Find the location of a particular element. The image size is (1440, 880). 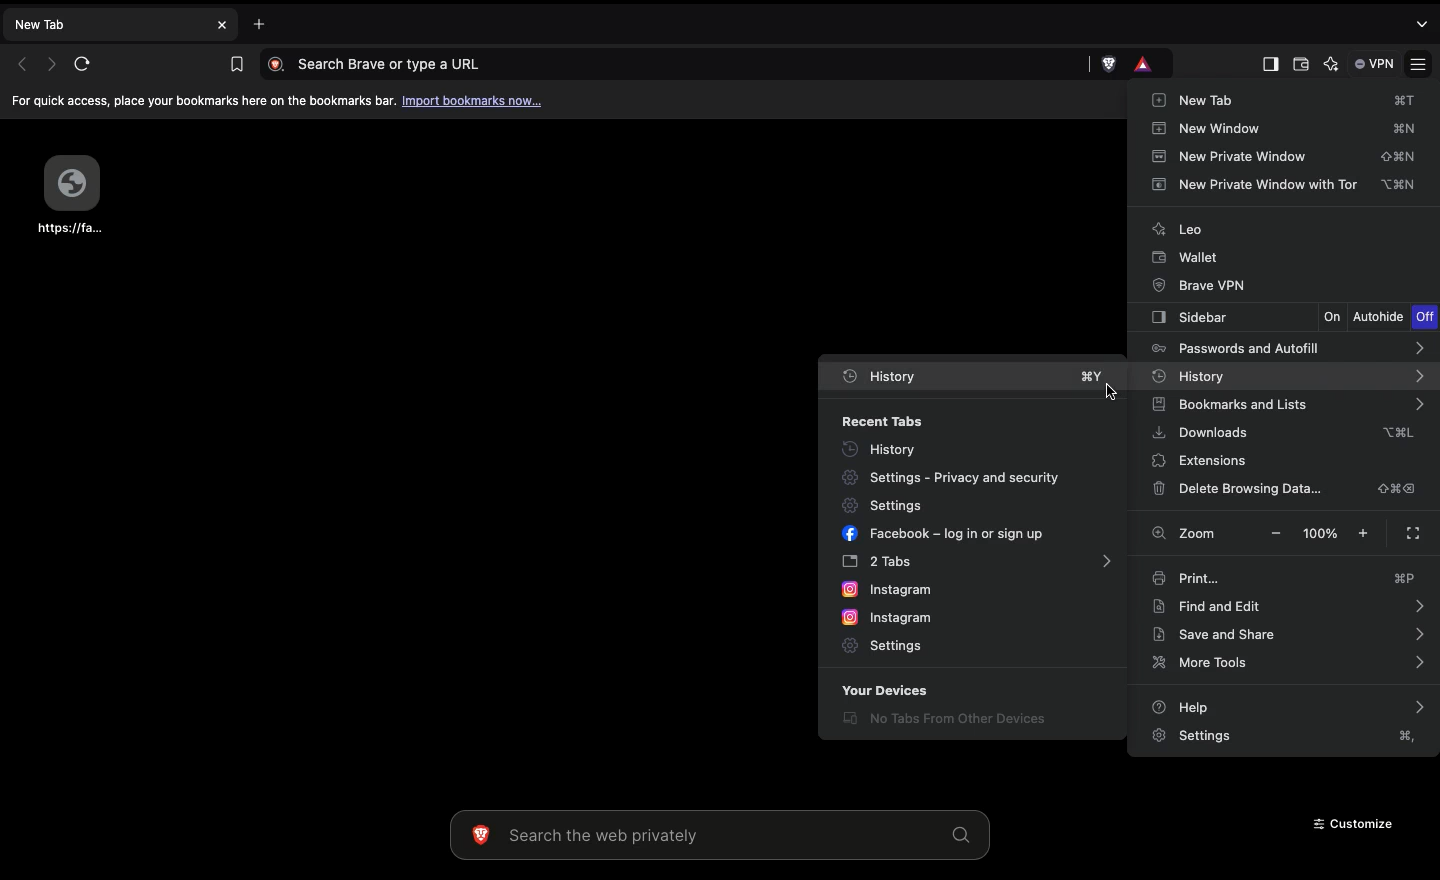

On is located at coordinates (1333, 316).